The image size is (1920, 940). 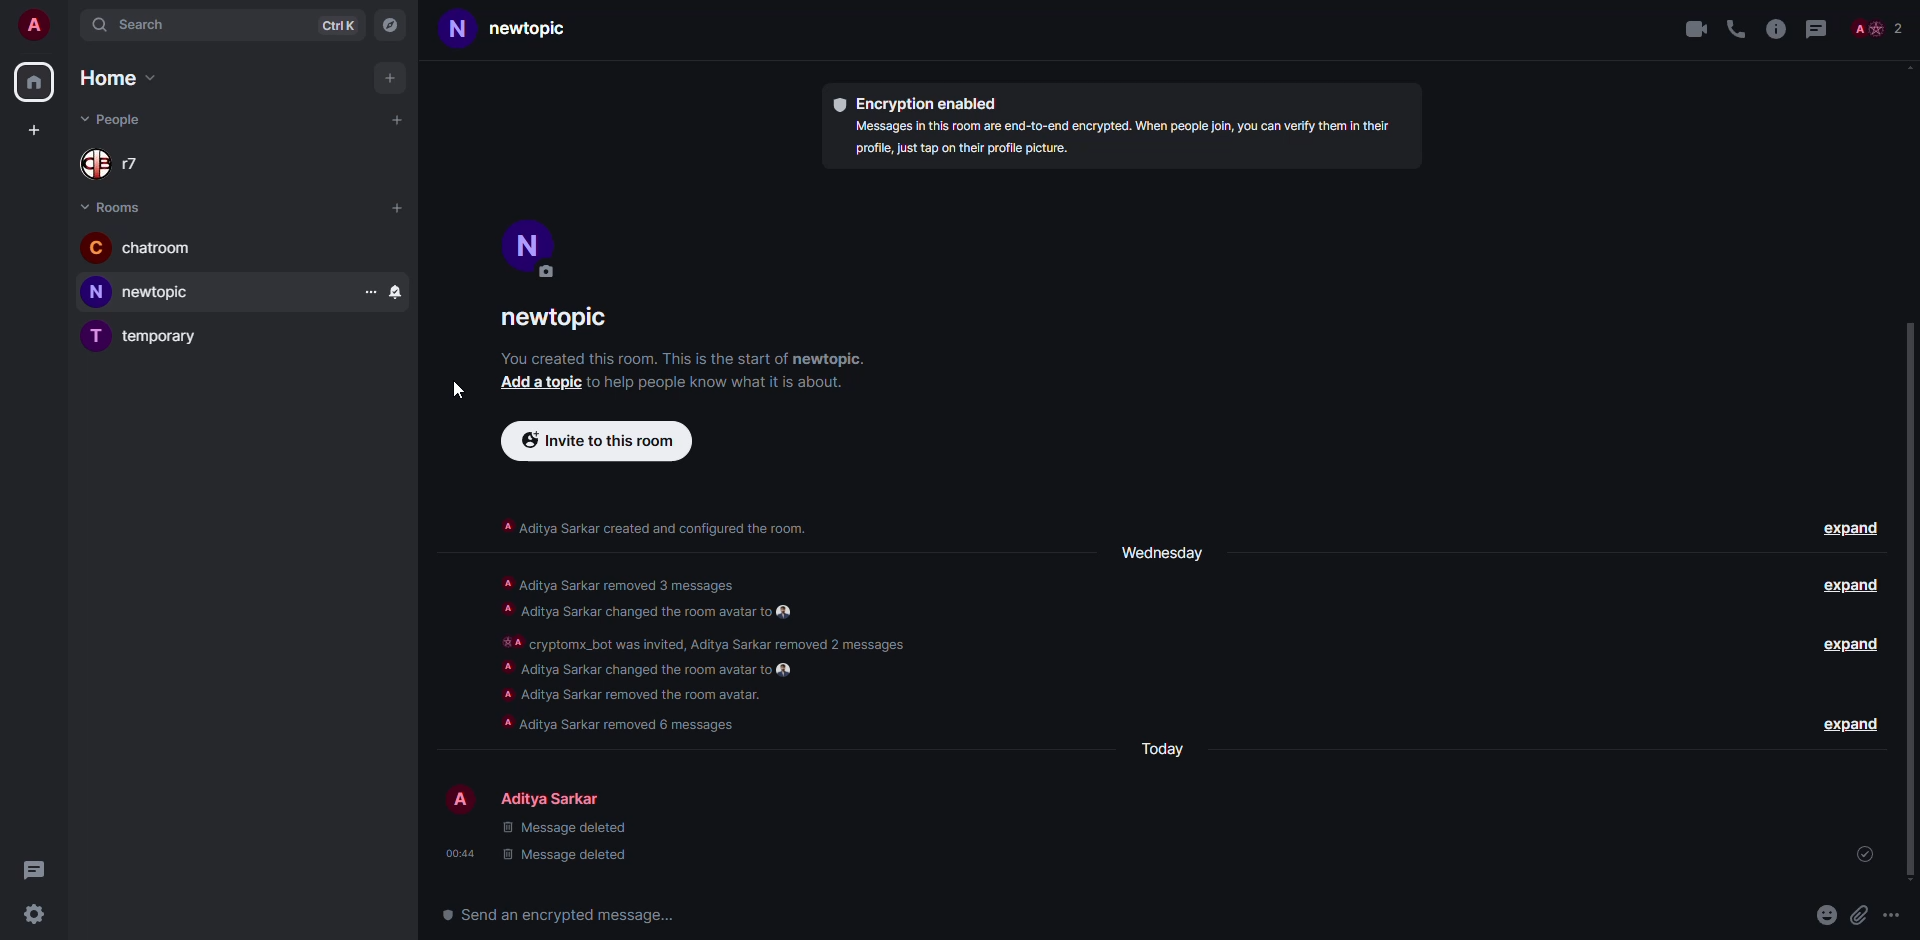 What do you see at coordinates (36, 82) in the screenshot?
I see `home` at bounding box center [36, 82].